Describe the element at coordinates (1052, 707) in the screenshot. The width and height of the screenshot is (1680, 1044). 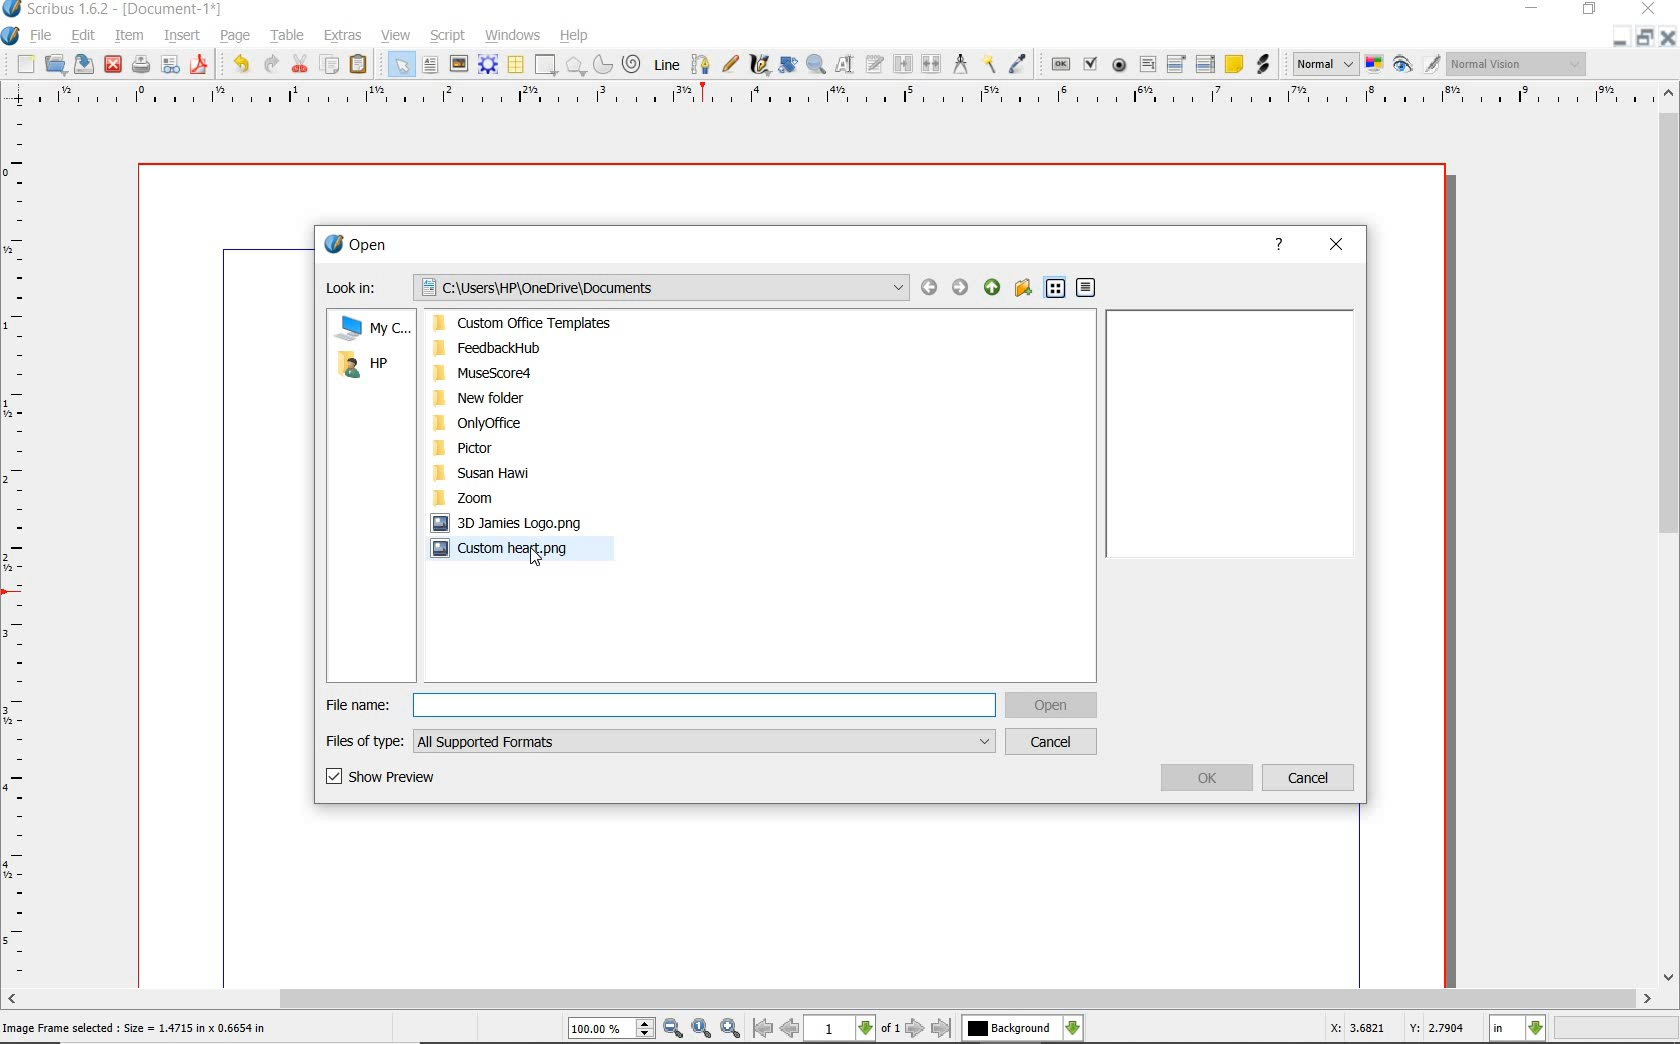
I see `open` at that location.